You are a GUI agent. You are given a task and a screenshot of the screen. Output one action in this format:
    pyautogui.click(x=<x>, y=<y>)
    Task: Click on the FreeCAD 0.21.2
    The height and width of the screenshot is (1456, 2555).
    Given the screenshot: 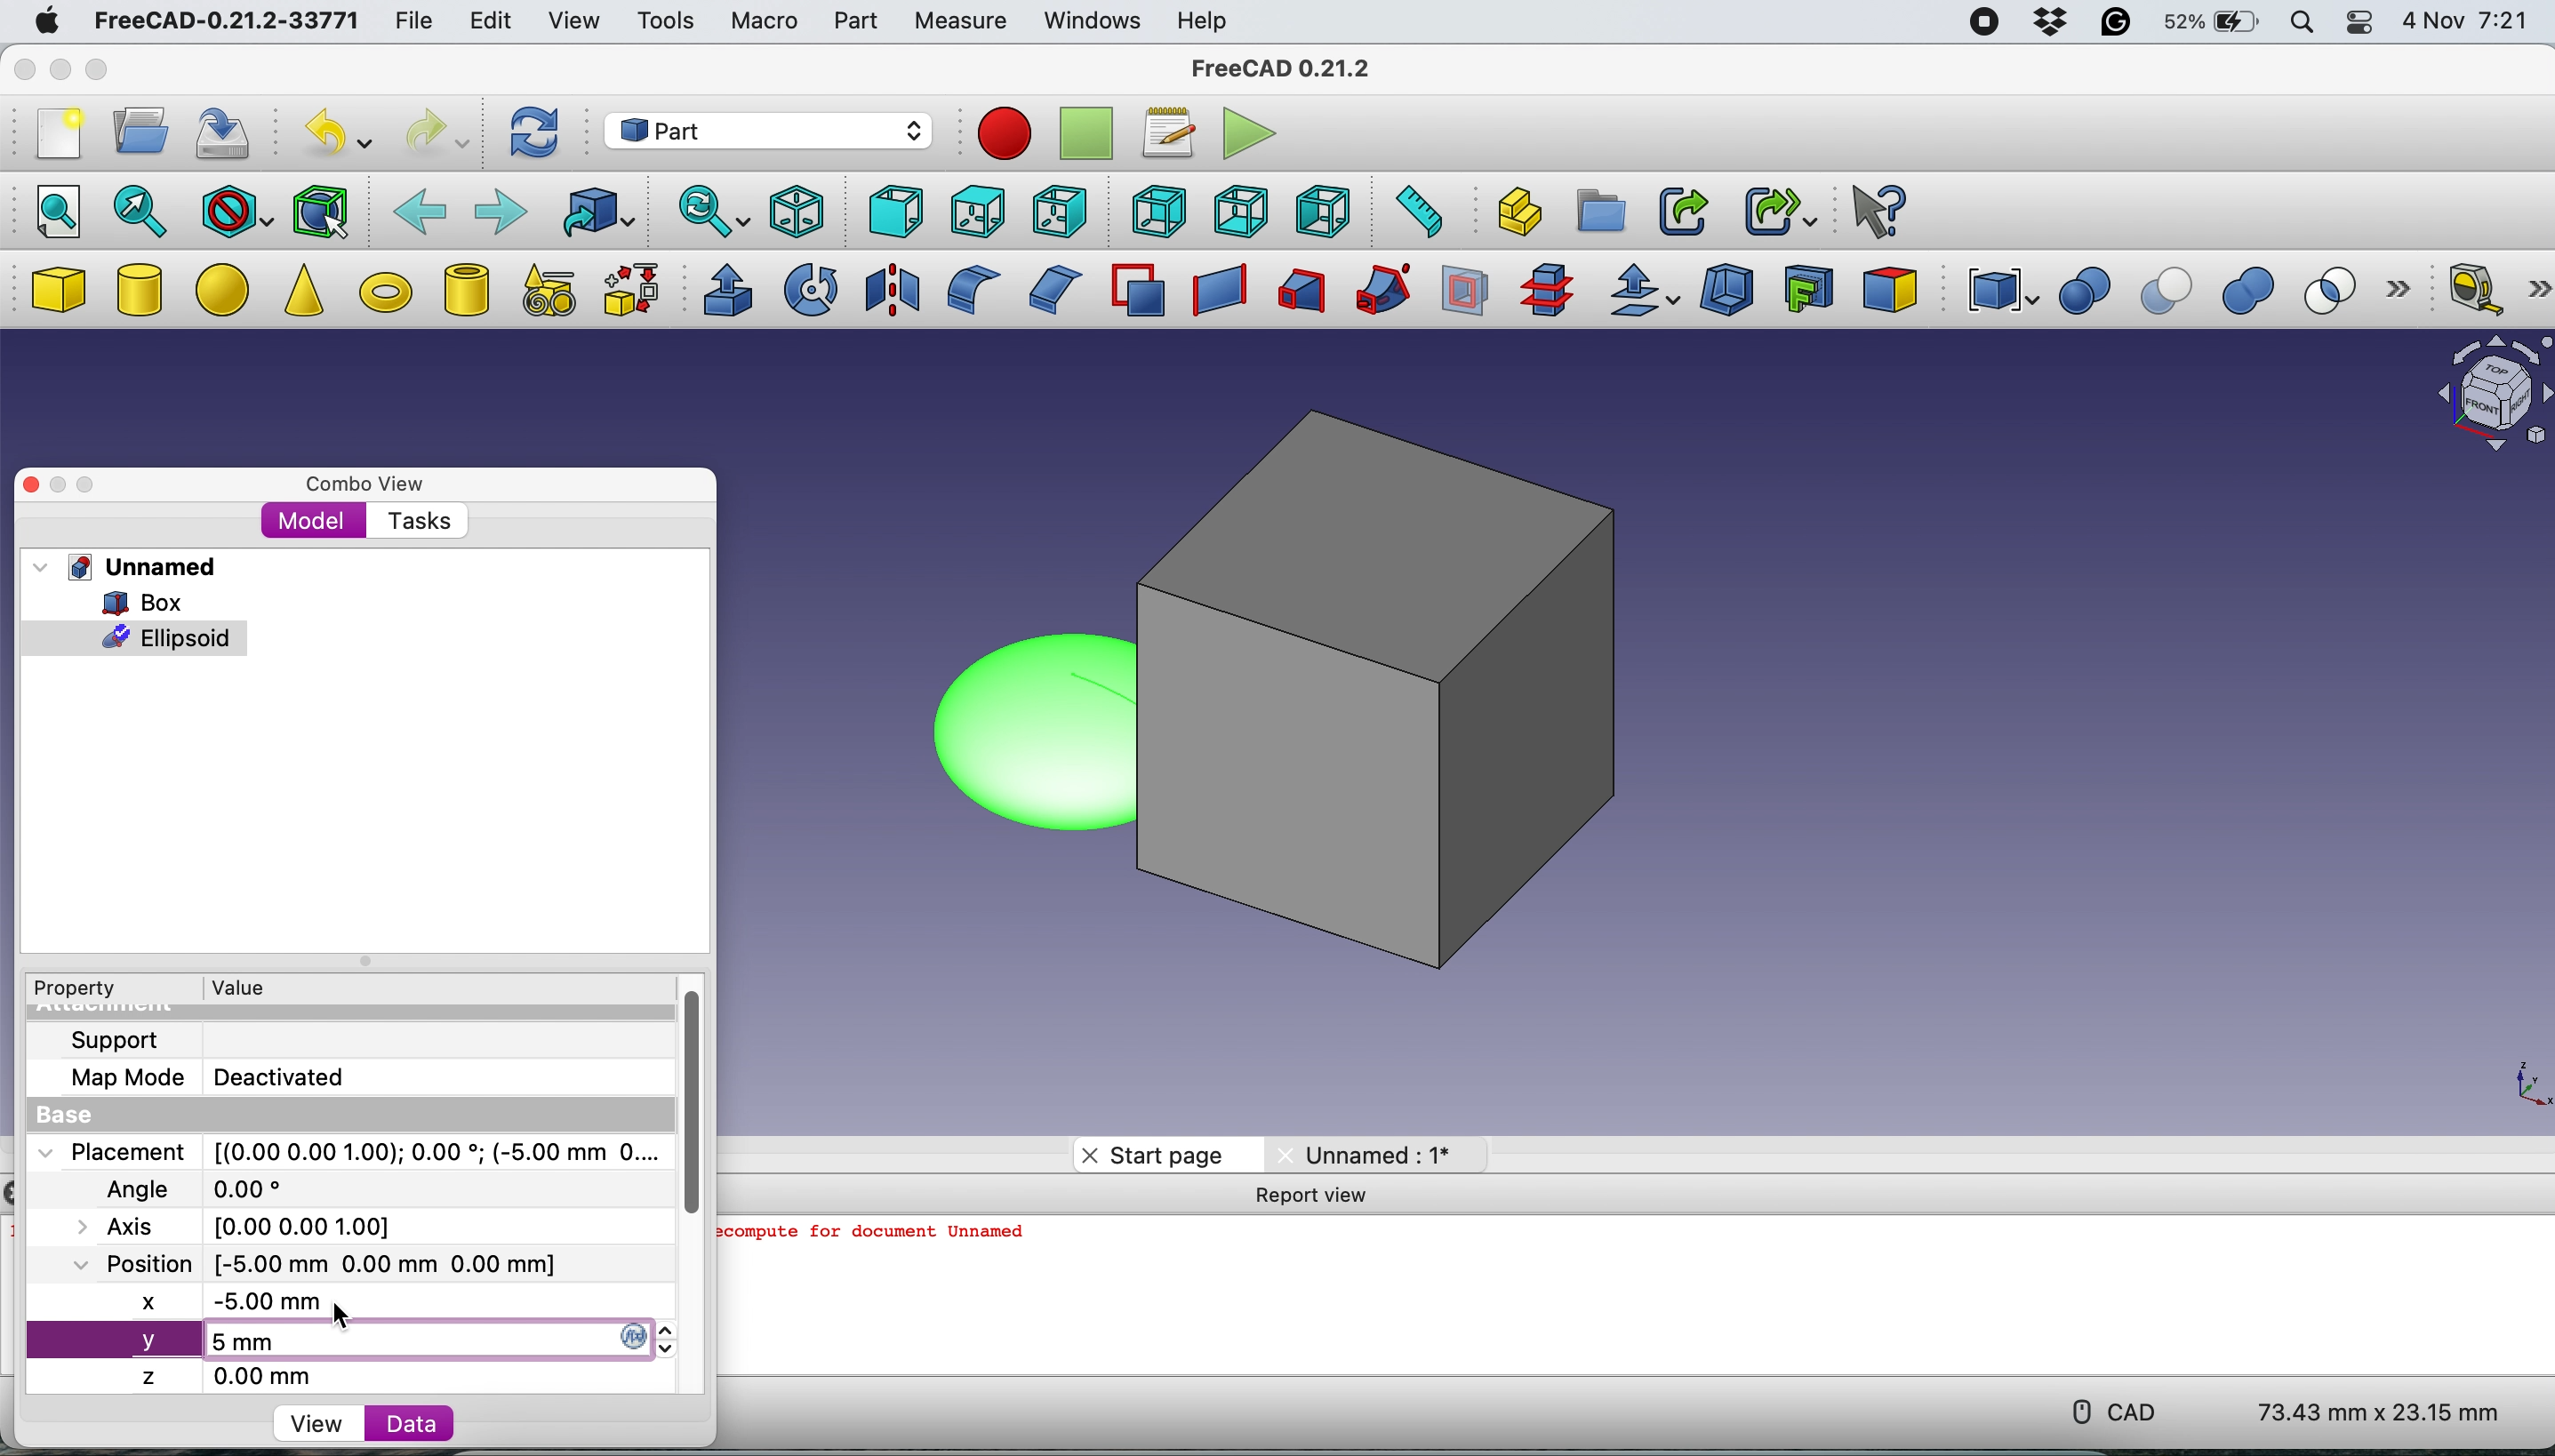 What is the action you would take?
    pyautogui.click(x=1282, y=68)
    